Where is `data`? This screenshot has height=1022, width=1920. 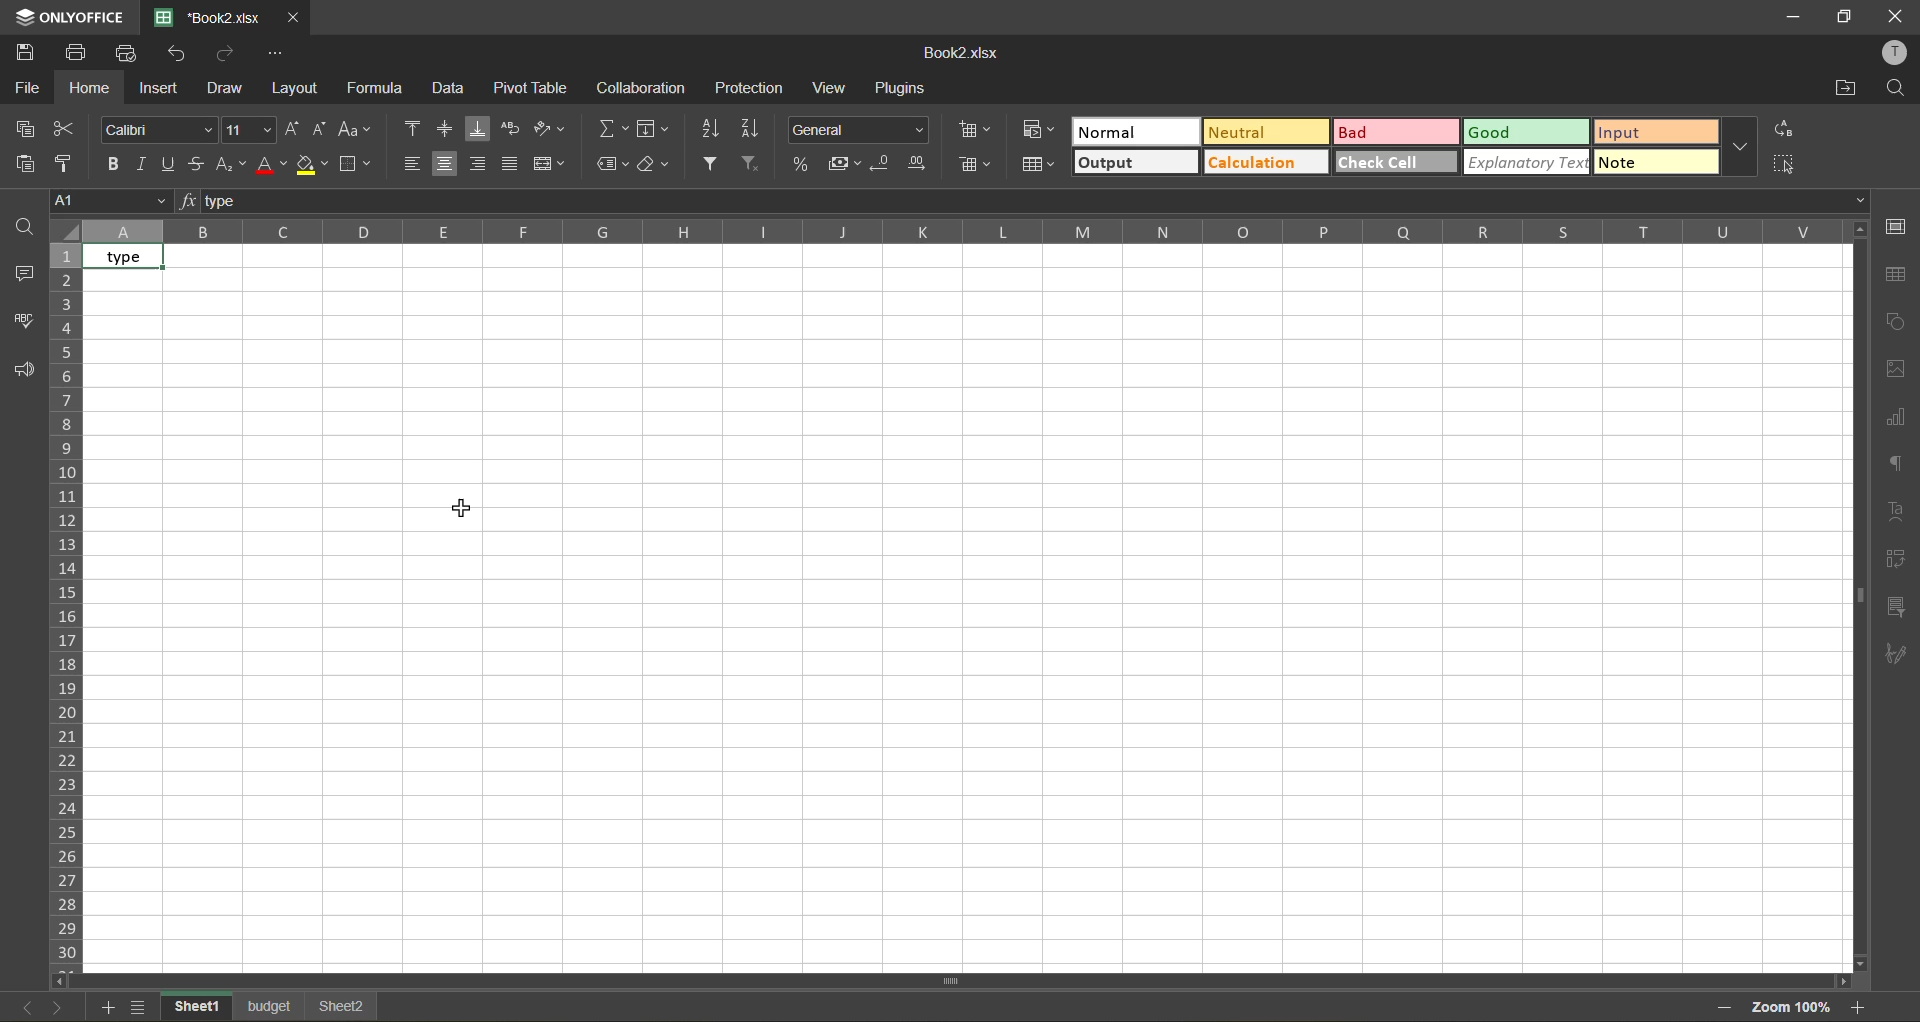 data is located at coordinates (448, 91).